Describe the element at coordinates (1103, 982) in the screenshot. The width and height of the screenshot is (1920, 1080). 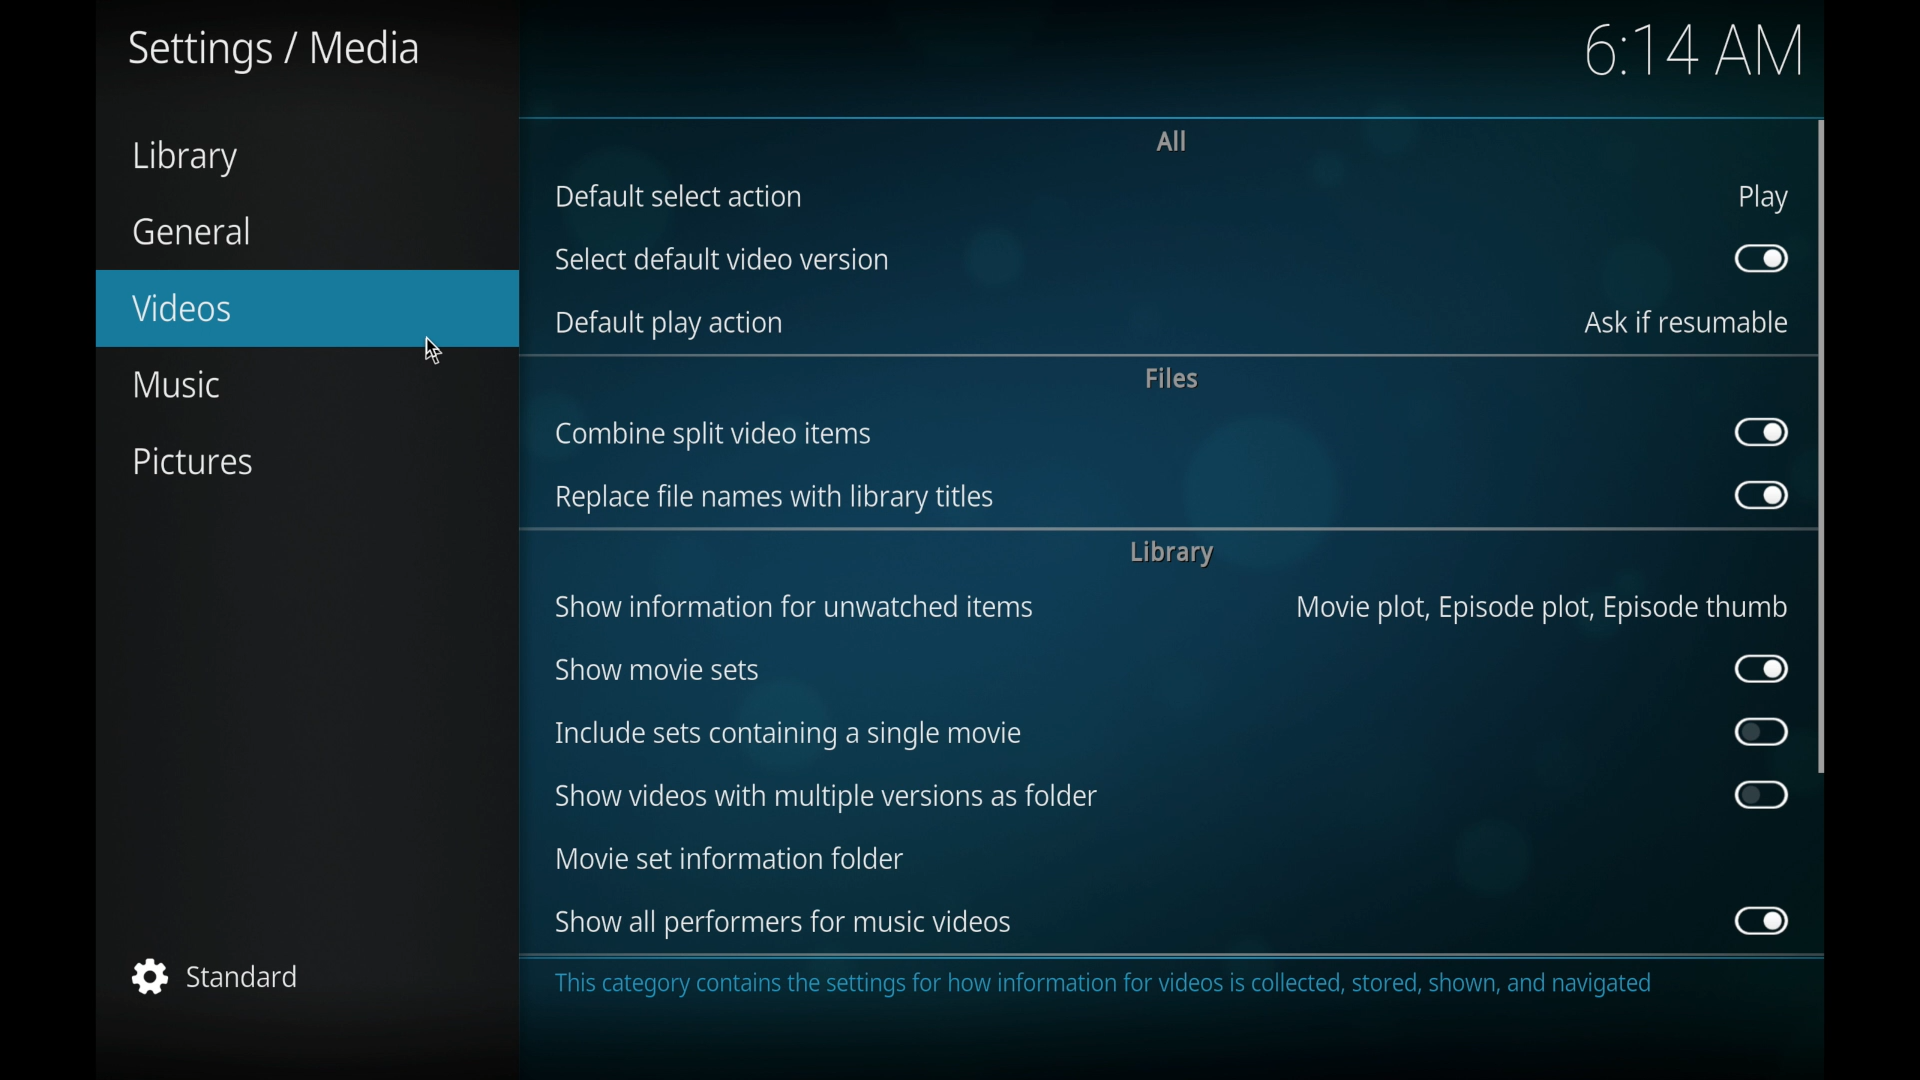
I see `info` at that location.